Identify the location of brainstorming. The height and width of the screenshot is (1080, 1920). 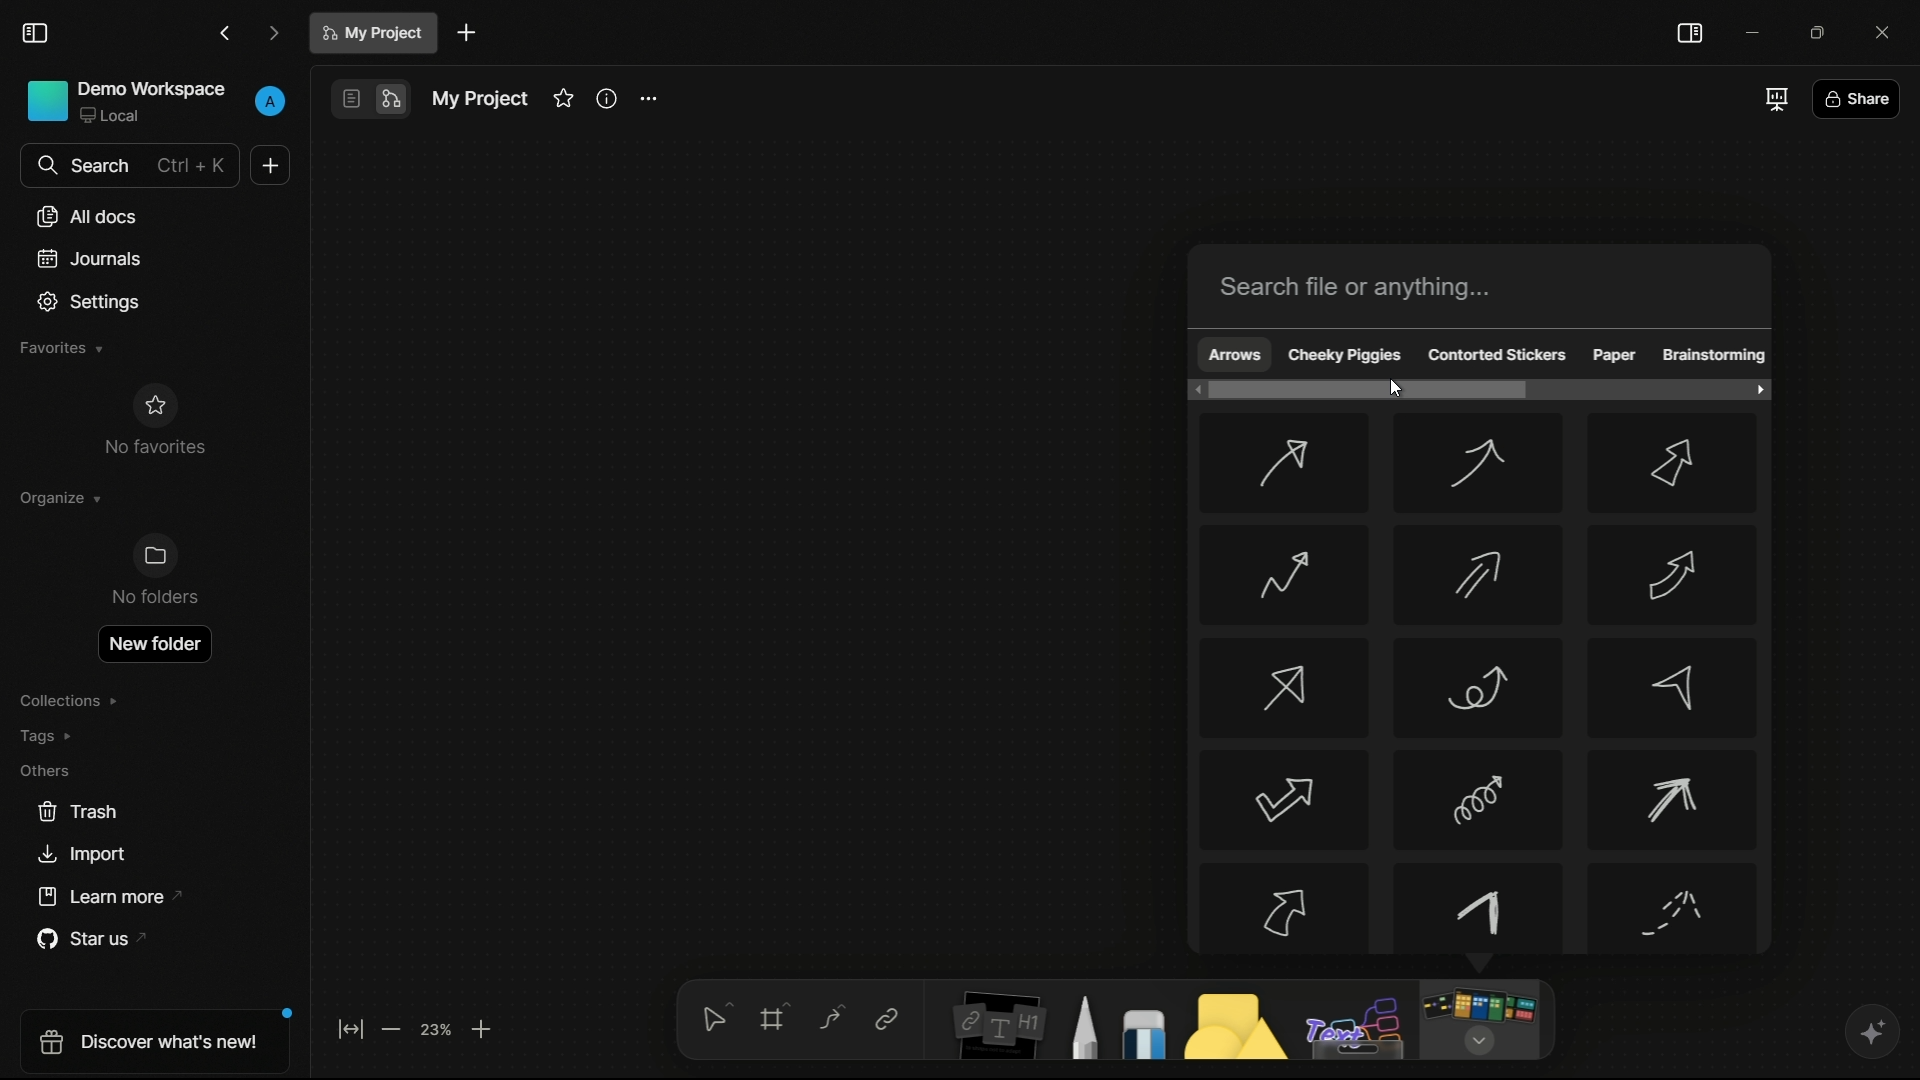
(1714, 357).